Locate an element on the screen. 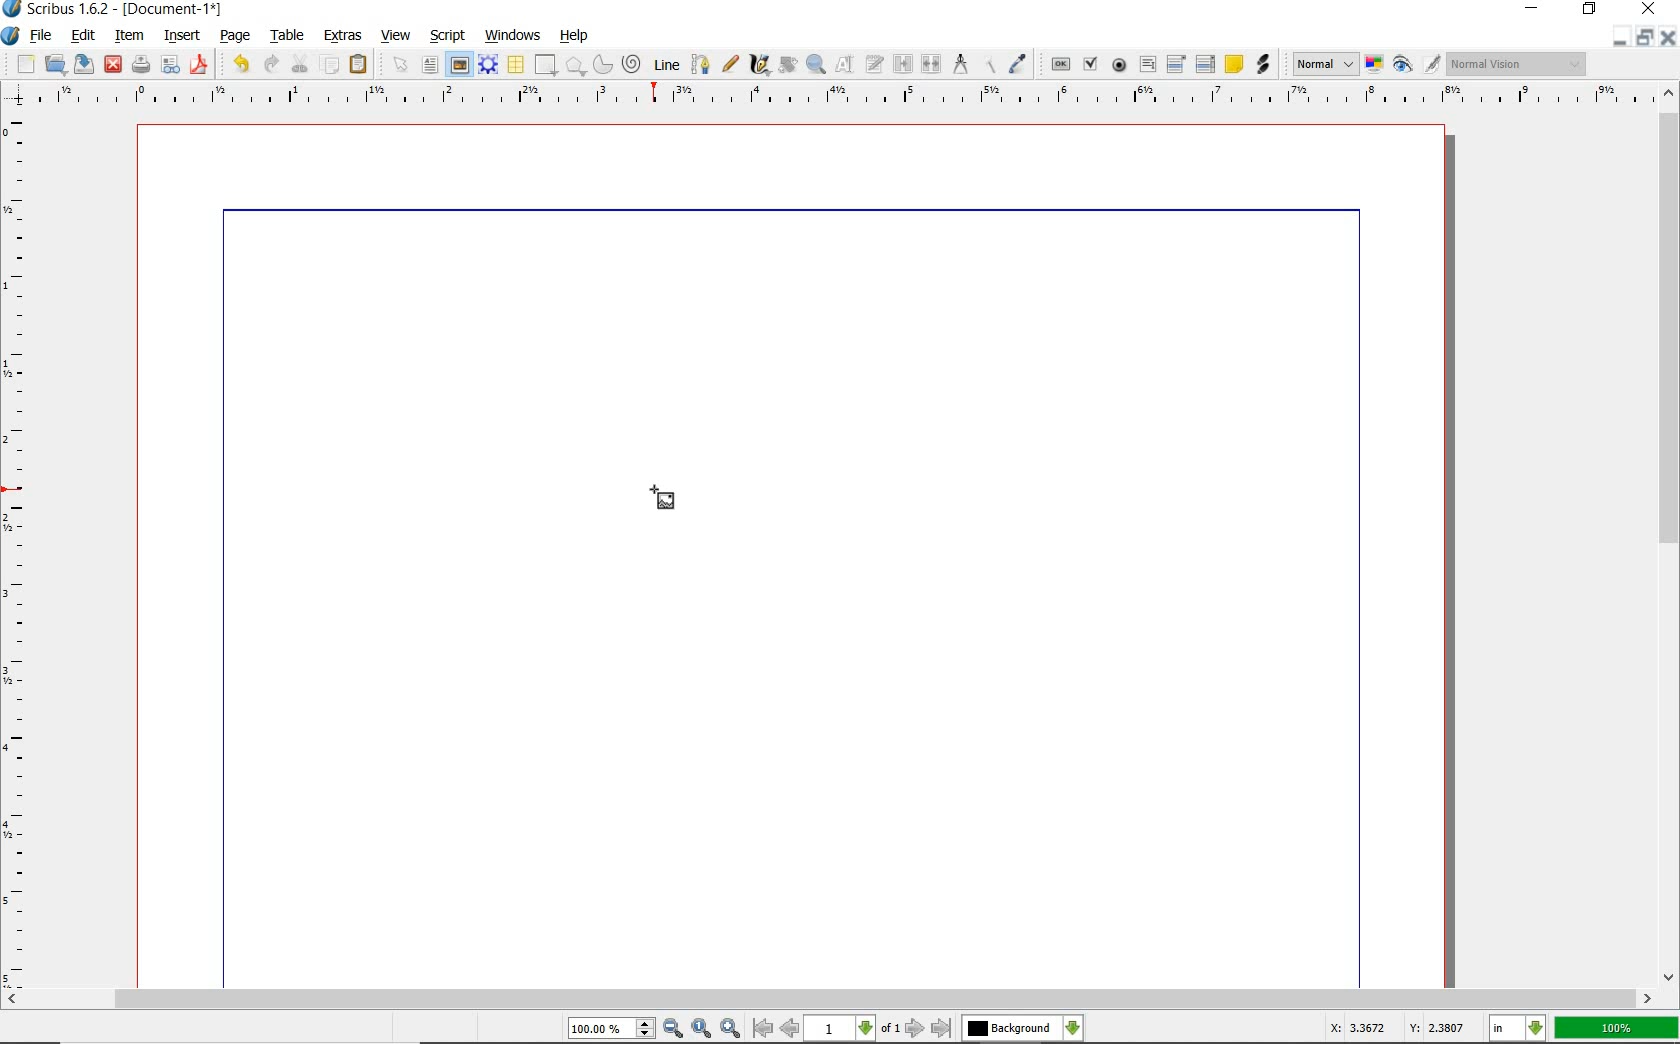 The image size is (1680, 1044). Zoom In is located at coordinates (731, 1029).